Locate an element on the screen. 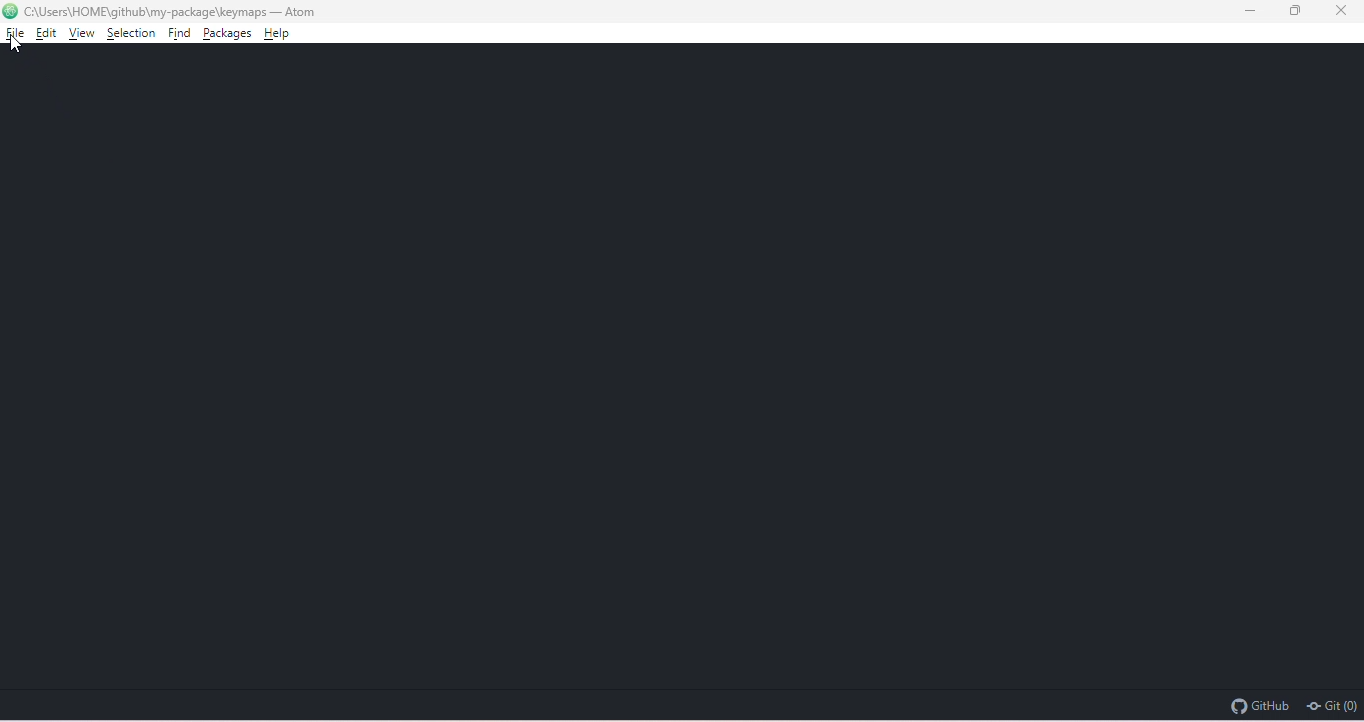 Image resolution: width=1364 pixels, height=722 pixels. minimize is located at coordinates (1253, 11).